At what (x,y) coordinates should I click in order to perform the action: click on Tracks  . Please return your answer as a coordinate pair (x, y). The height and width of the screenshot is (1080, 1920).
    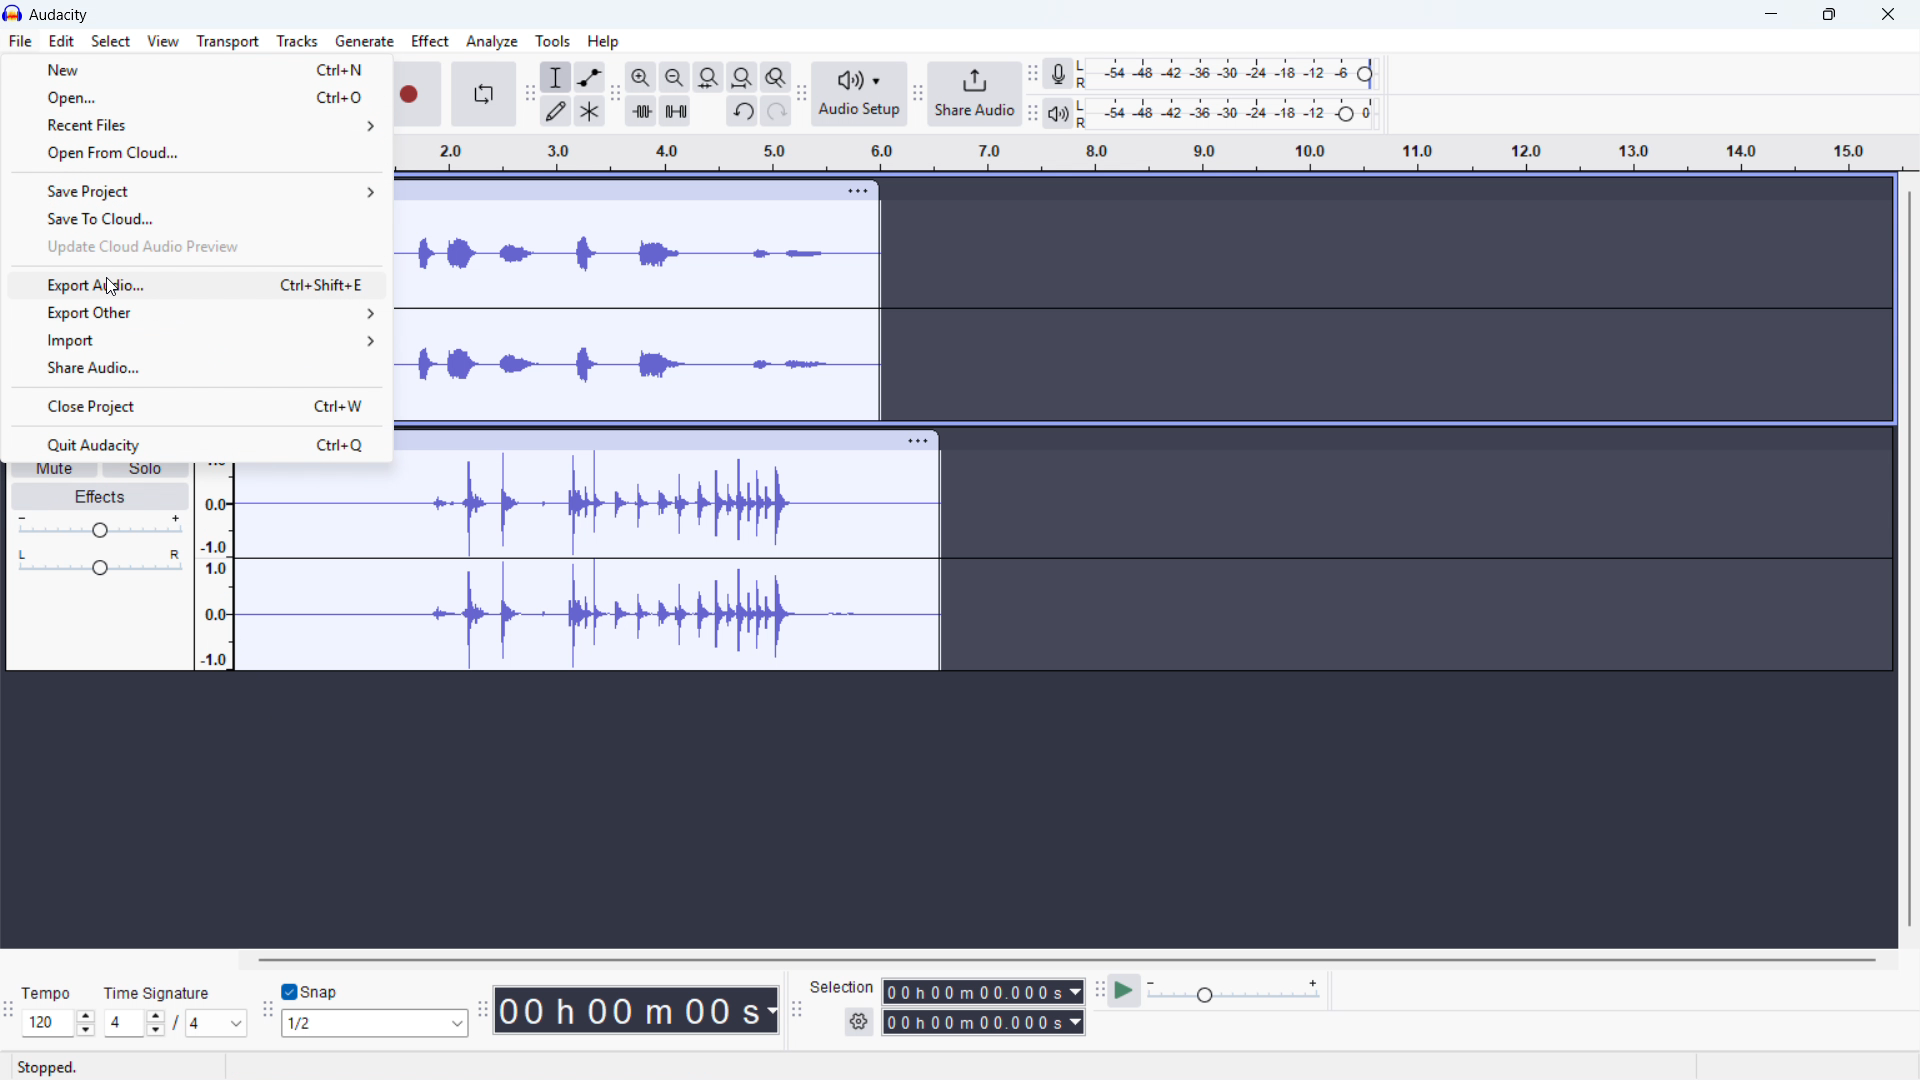
    Looking at the image, I should click on (296, 40).